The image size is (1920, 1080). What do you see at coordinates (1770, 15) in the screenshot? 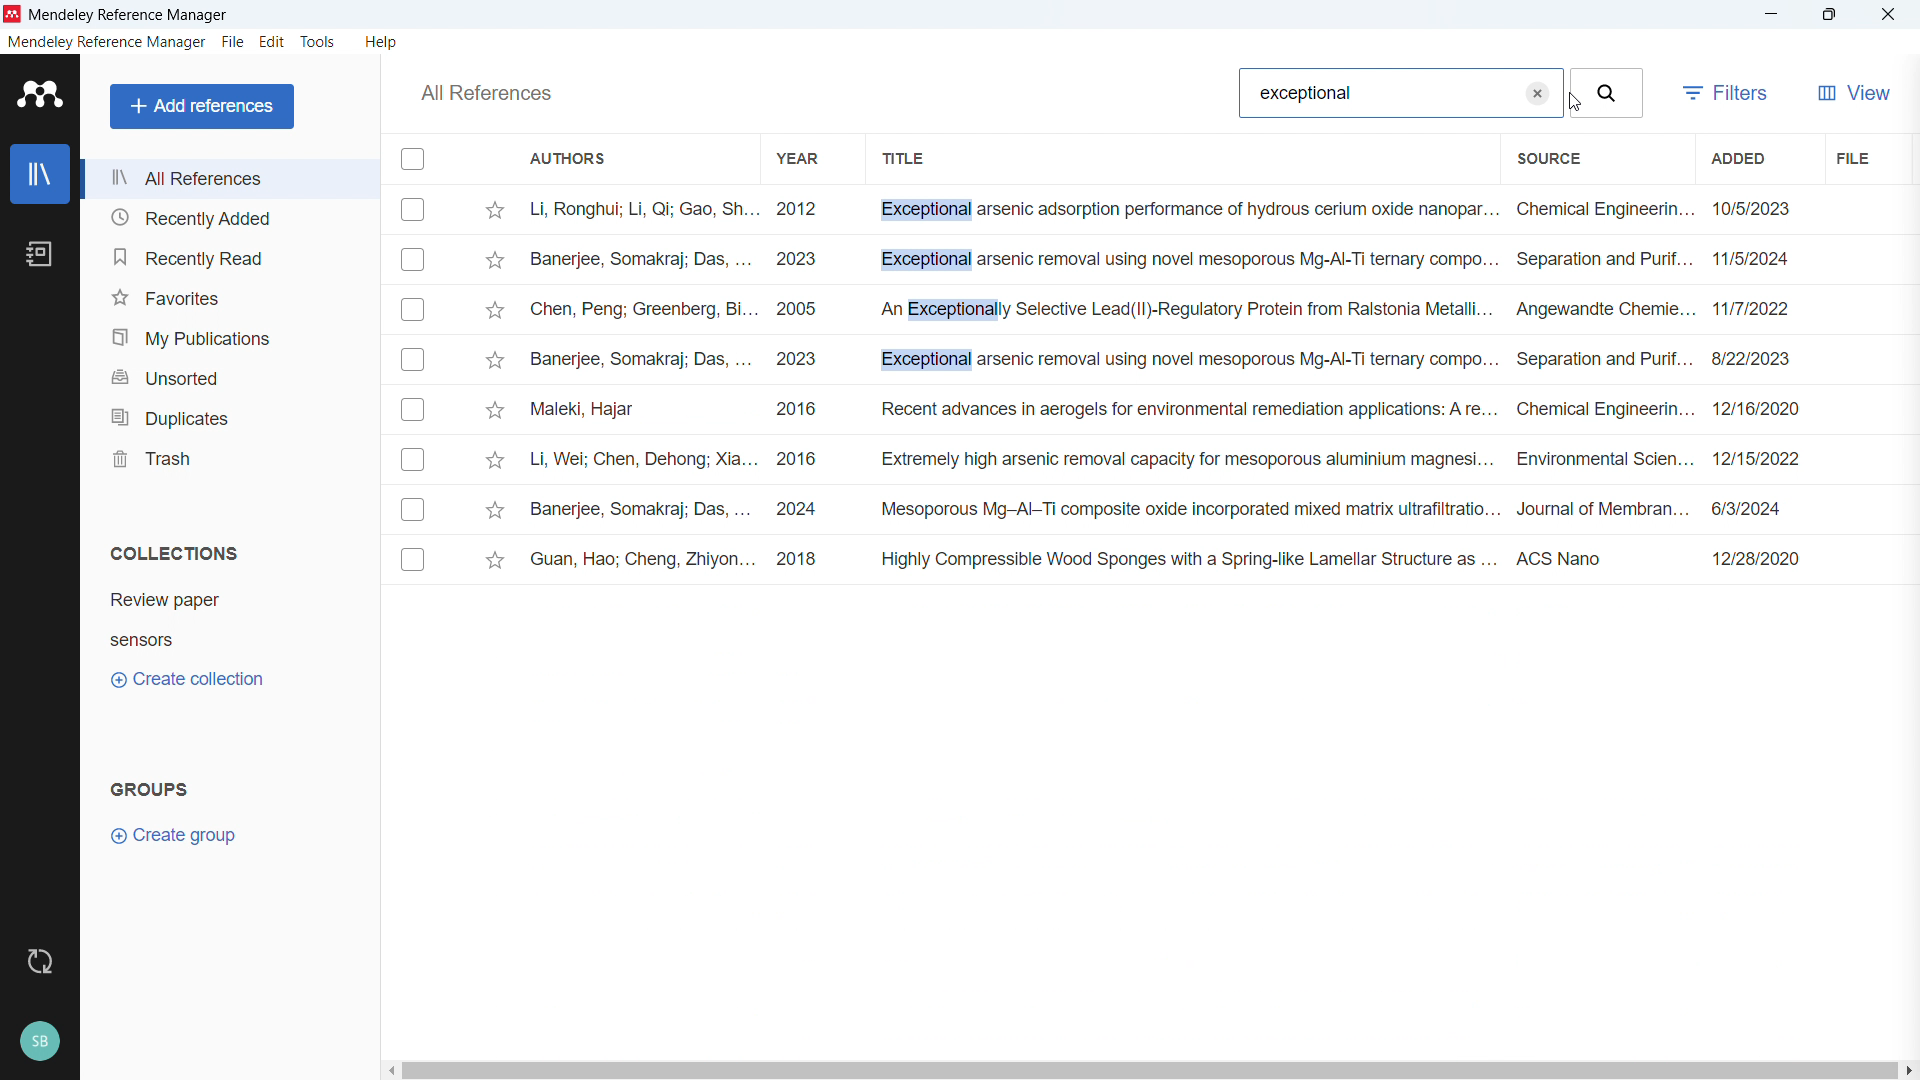
I see `minimise ` at bounding box center [1770, 15].